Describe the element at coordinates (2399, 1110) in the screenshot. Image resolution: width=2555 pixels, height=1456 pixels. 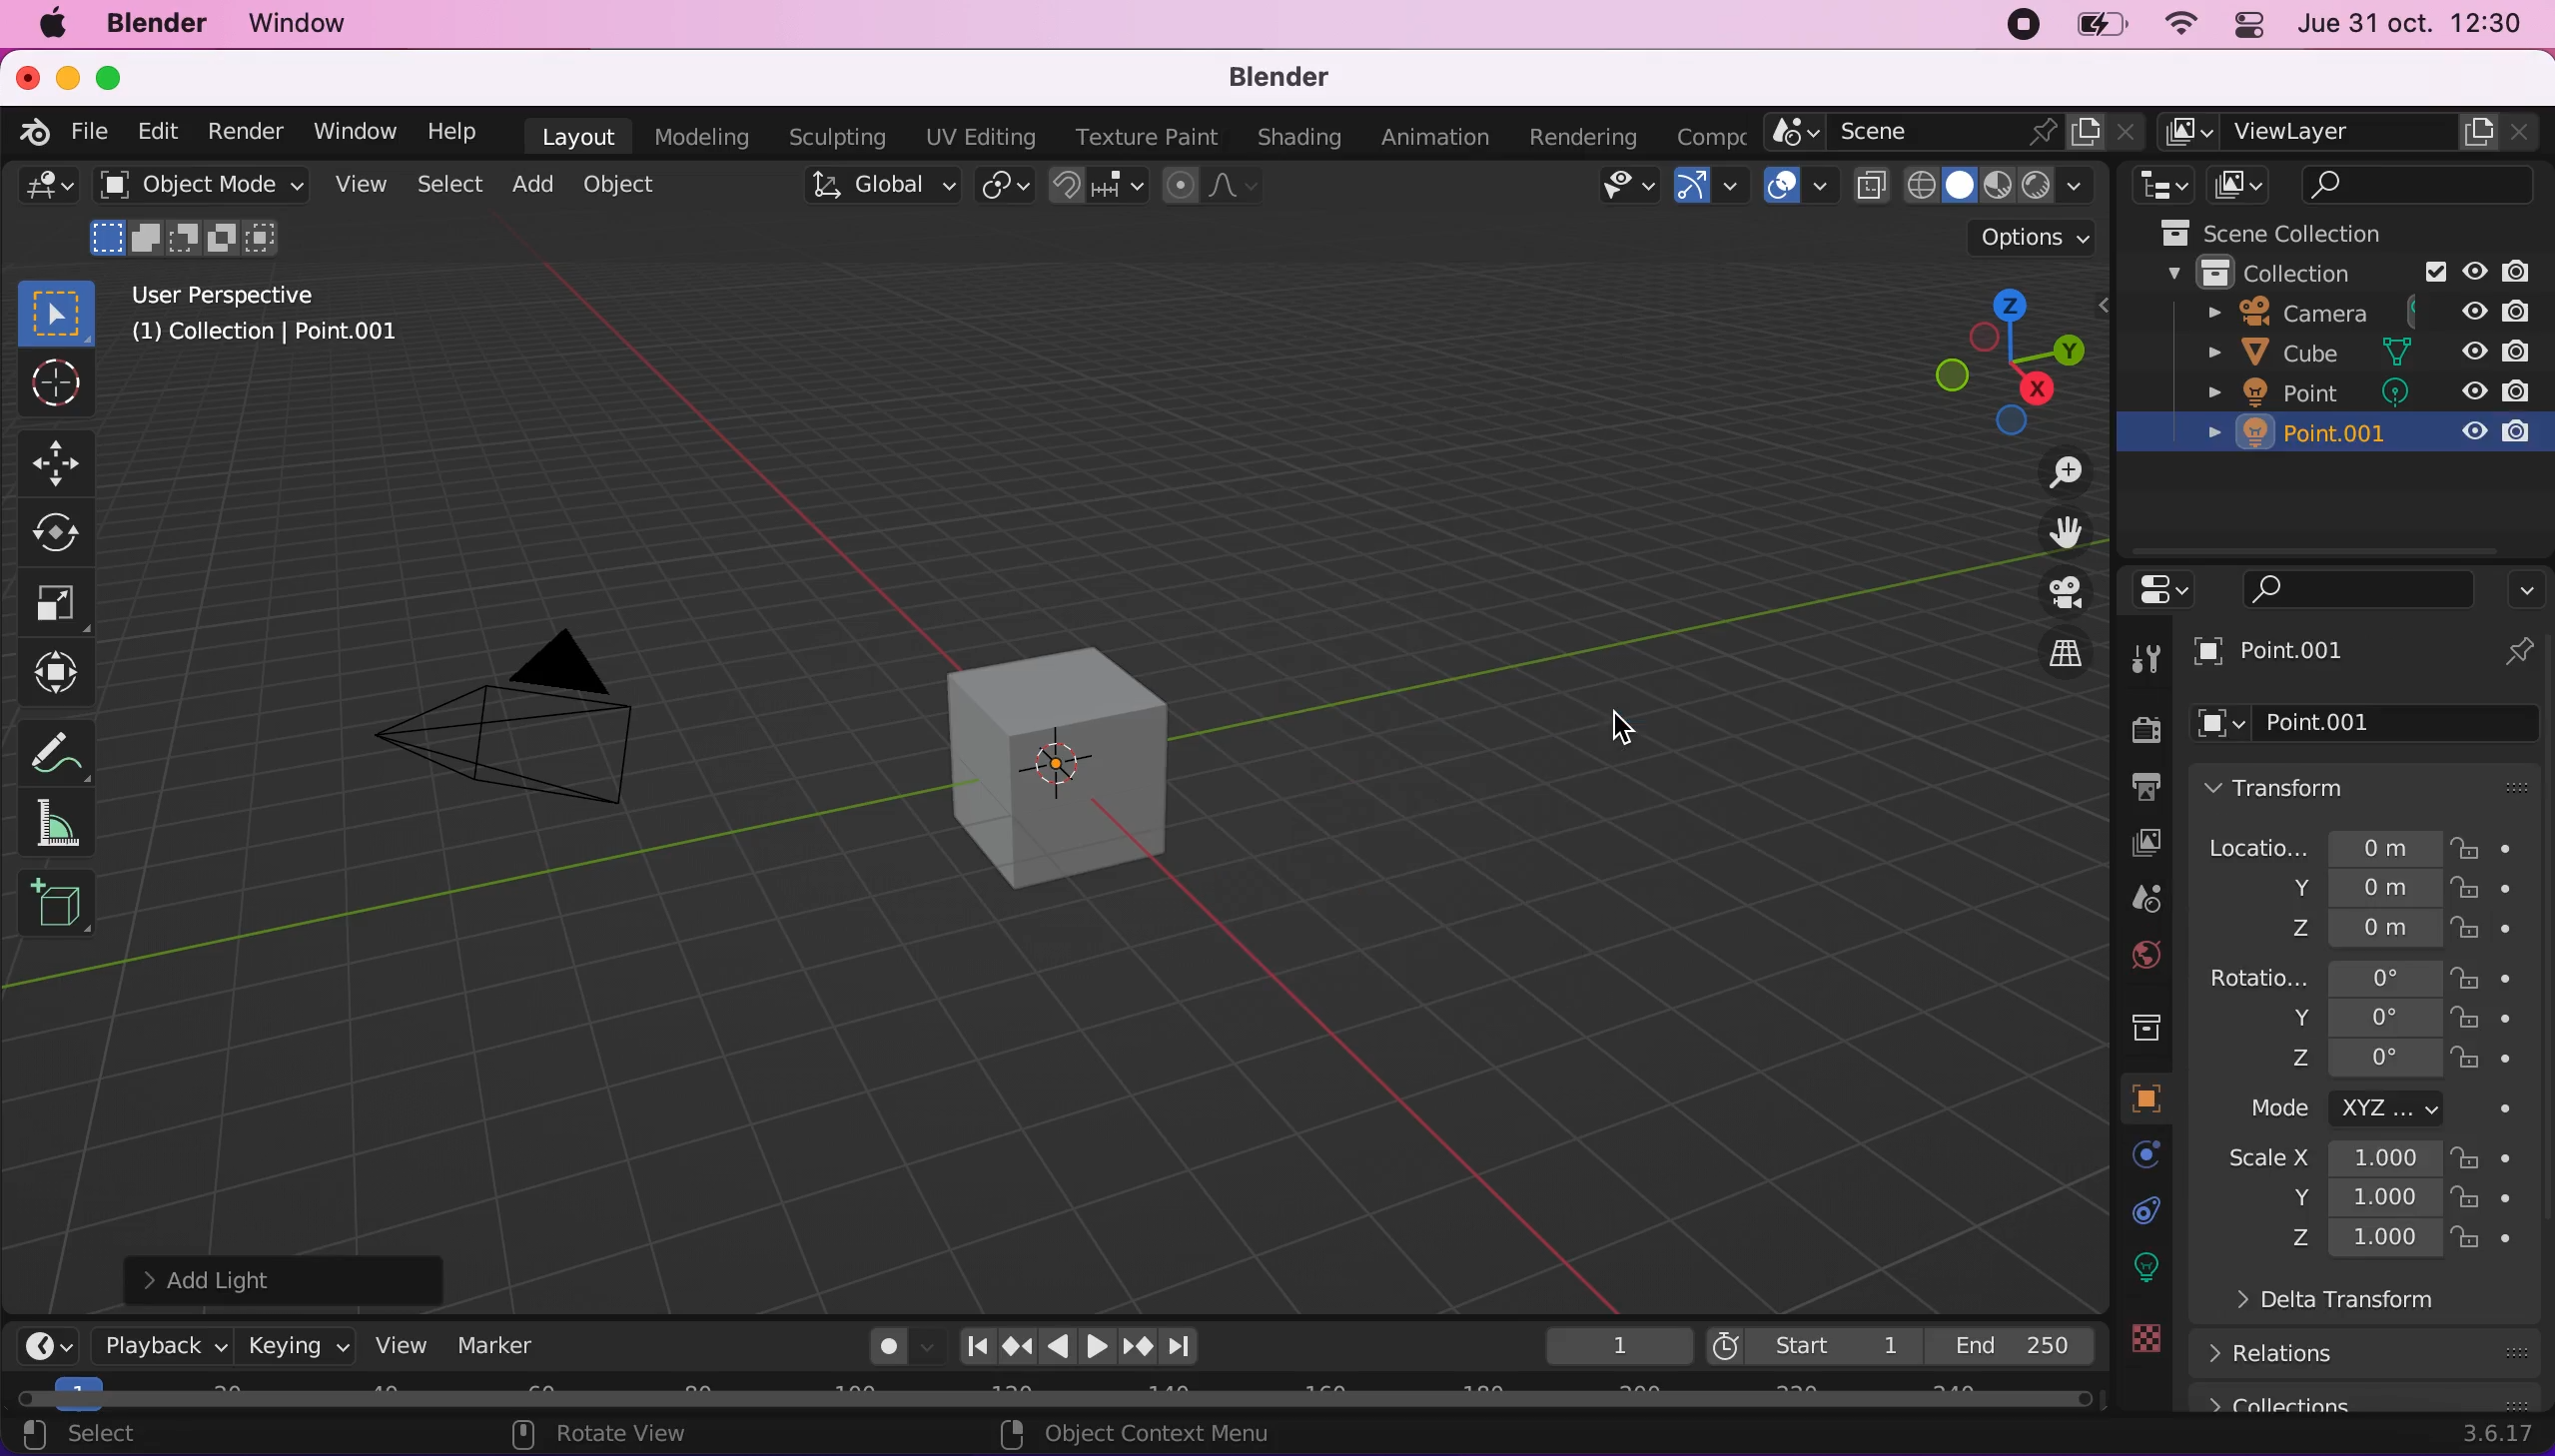
I see `mode xyz...` at that location.